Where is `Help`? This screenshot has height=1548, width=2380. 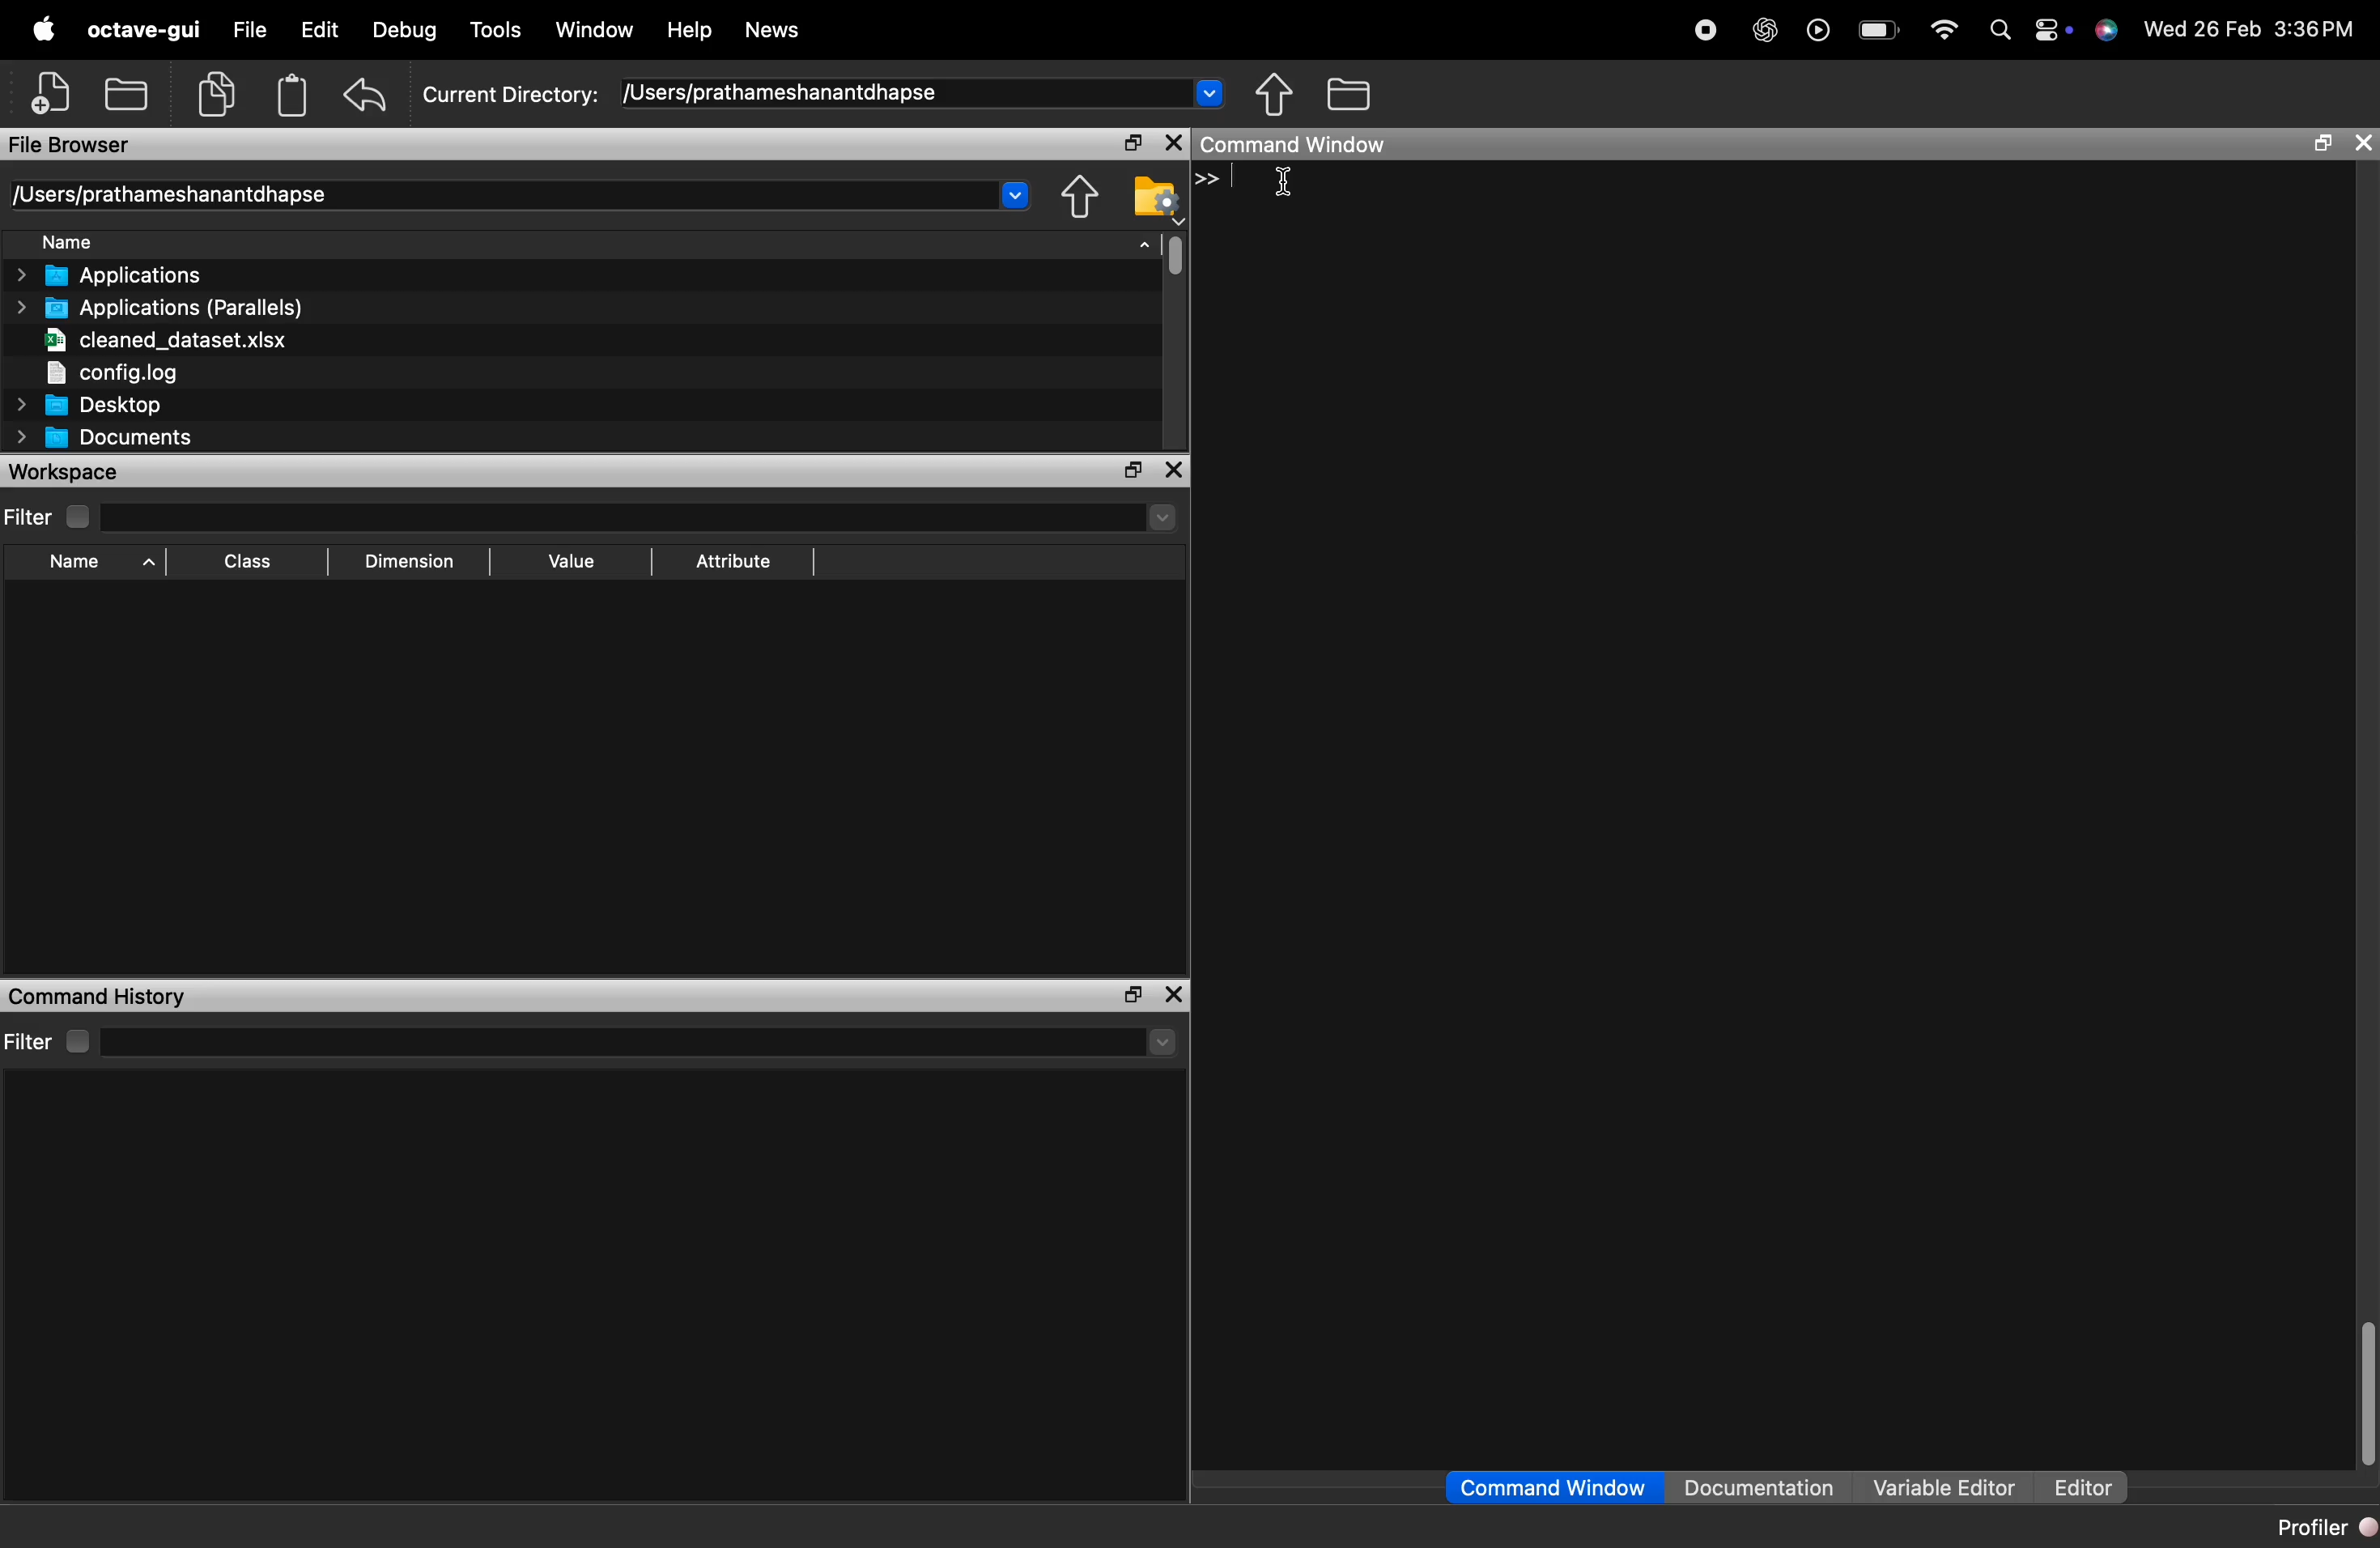 Help is located at coordinates (691, 30).